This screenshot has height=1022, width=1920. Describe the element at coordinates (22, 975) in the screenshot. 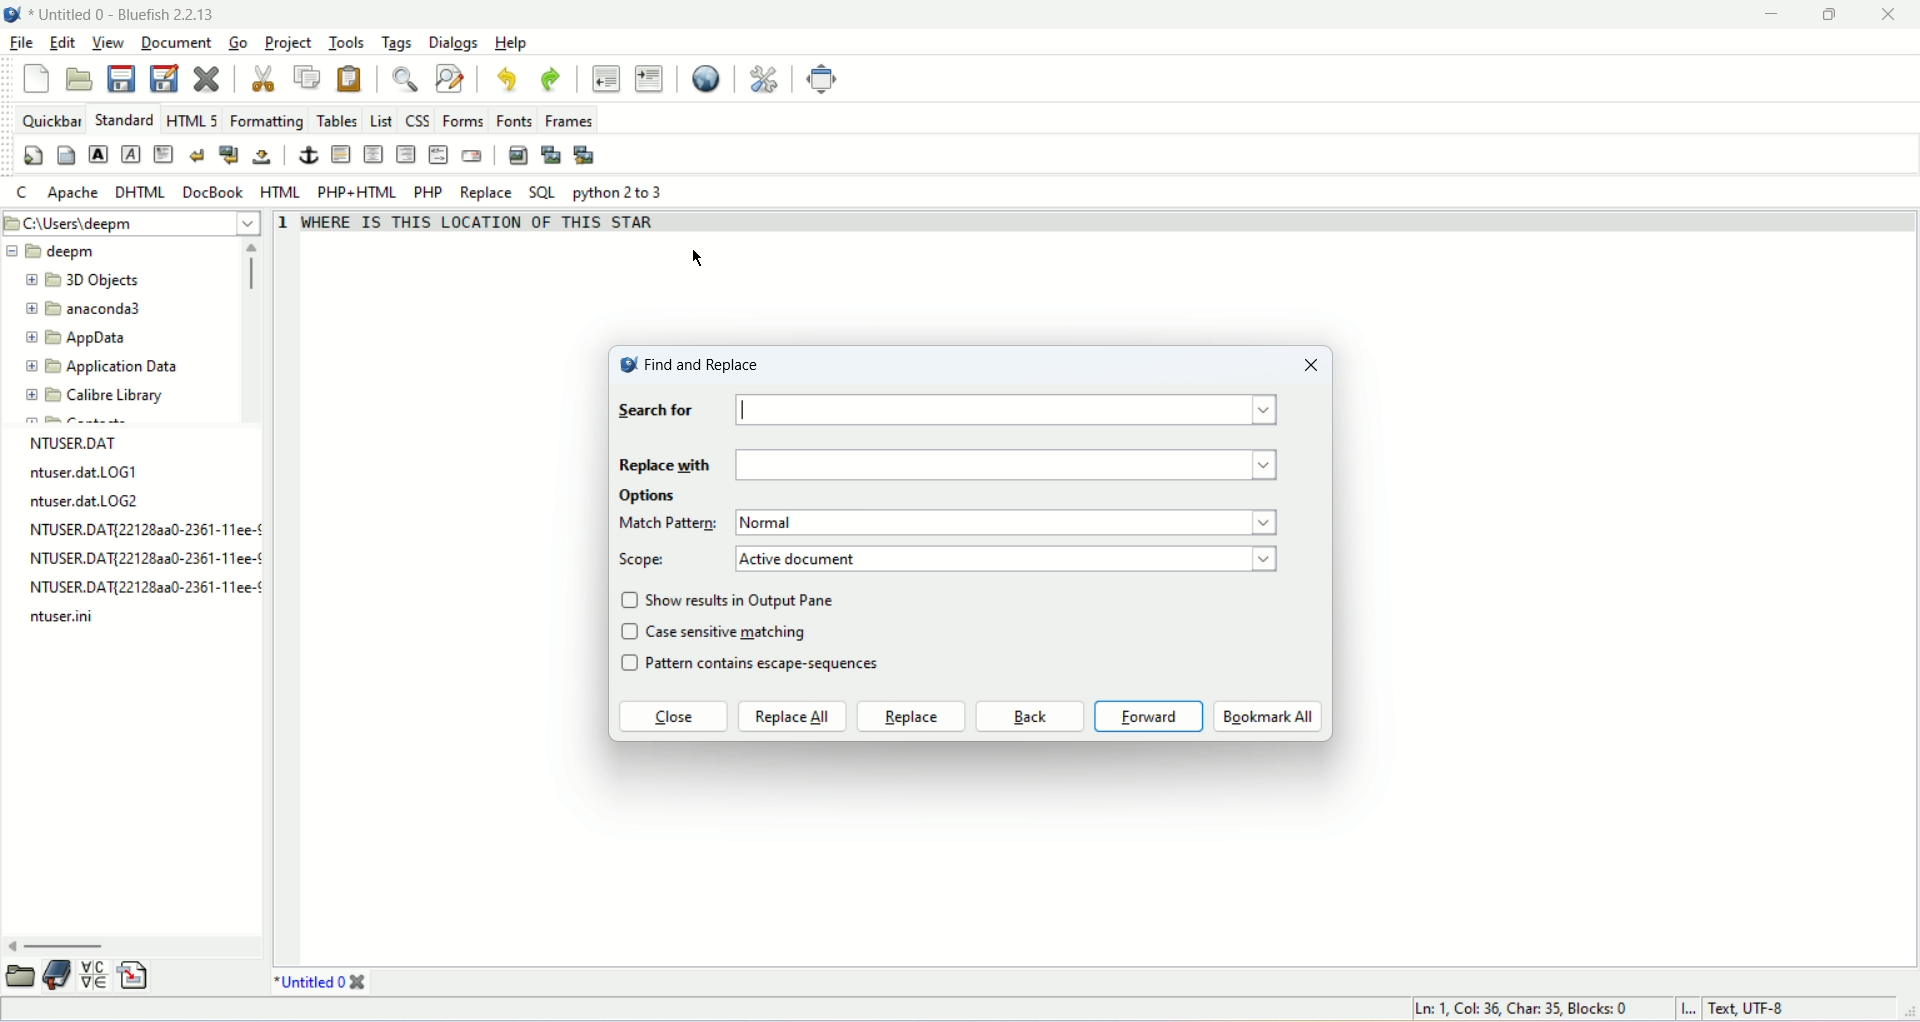

I see `file browser` at that location.